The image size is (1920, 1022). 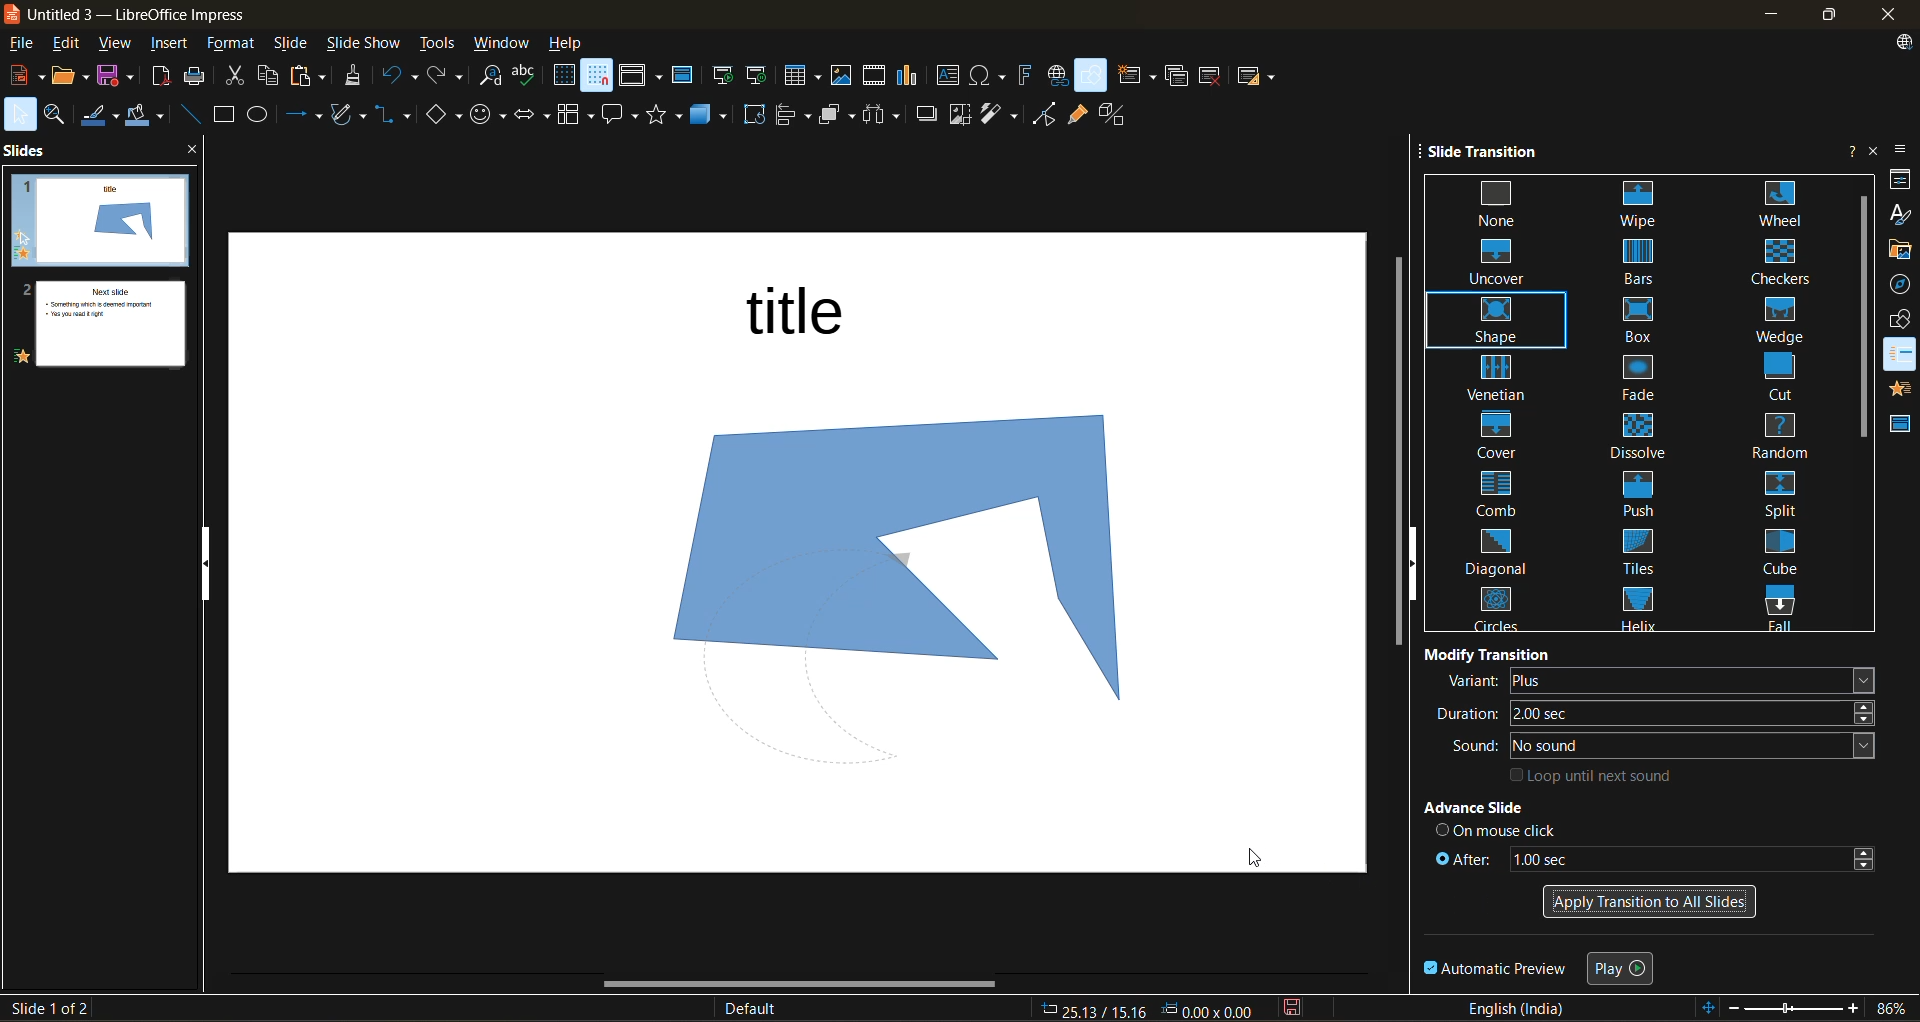 What do you see at coordinates (47, 1008) in the screenshot?
I see `slide count` at bounding box center [47, 1008].